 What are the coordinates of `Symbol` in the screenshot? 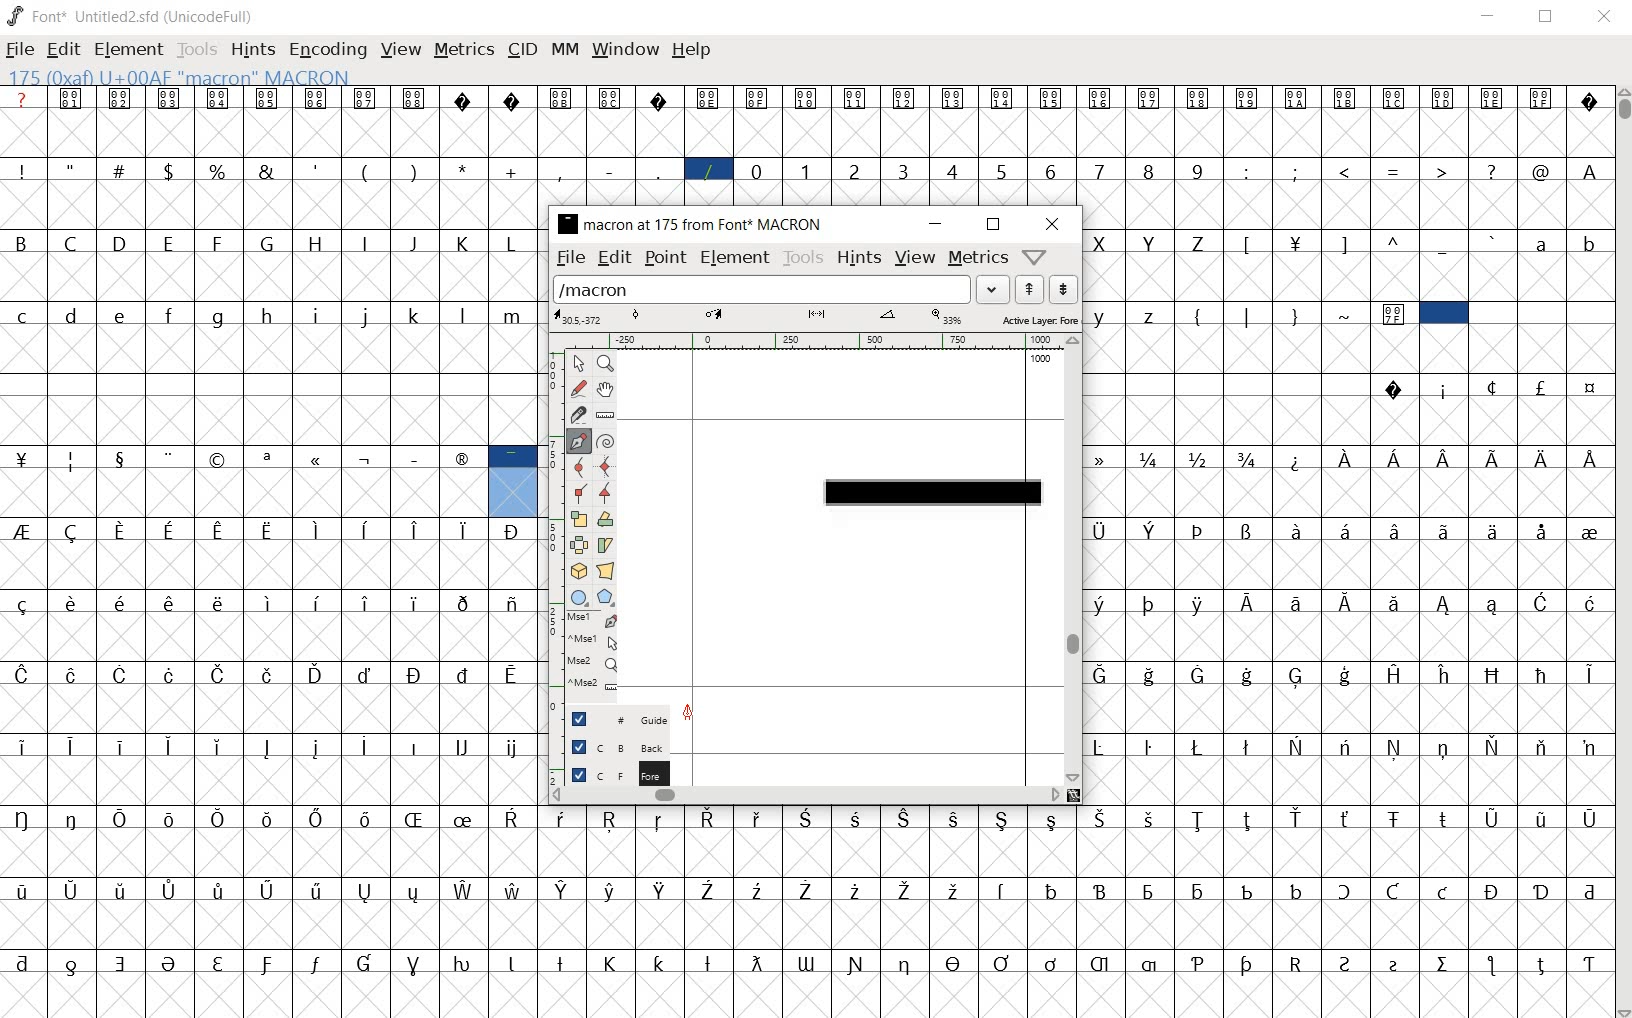 It's located at (1587, 962).